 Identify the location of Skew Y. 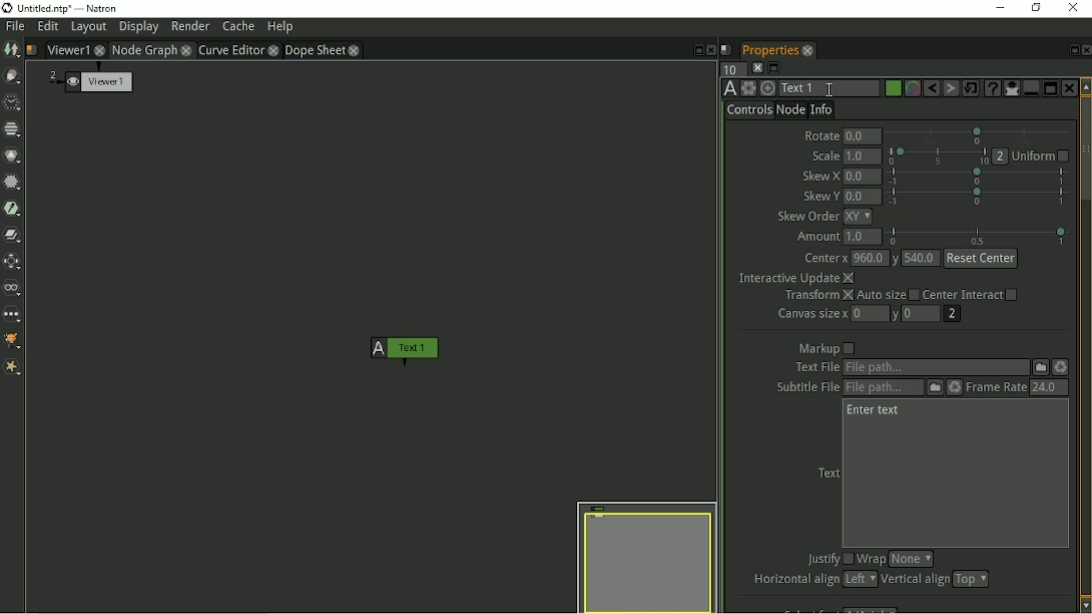
(821, 195).